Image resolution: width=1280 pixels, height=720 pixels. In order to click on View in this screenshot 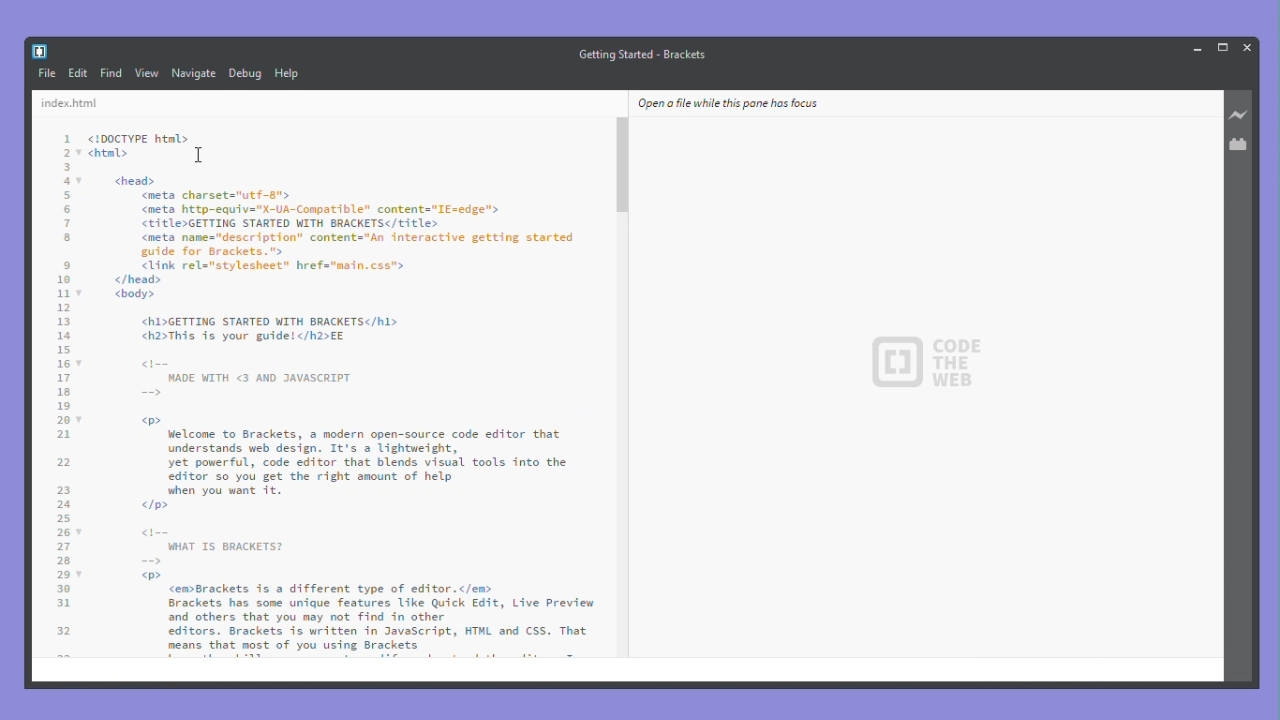, I will do `click(148, 74)`.